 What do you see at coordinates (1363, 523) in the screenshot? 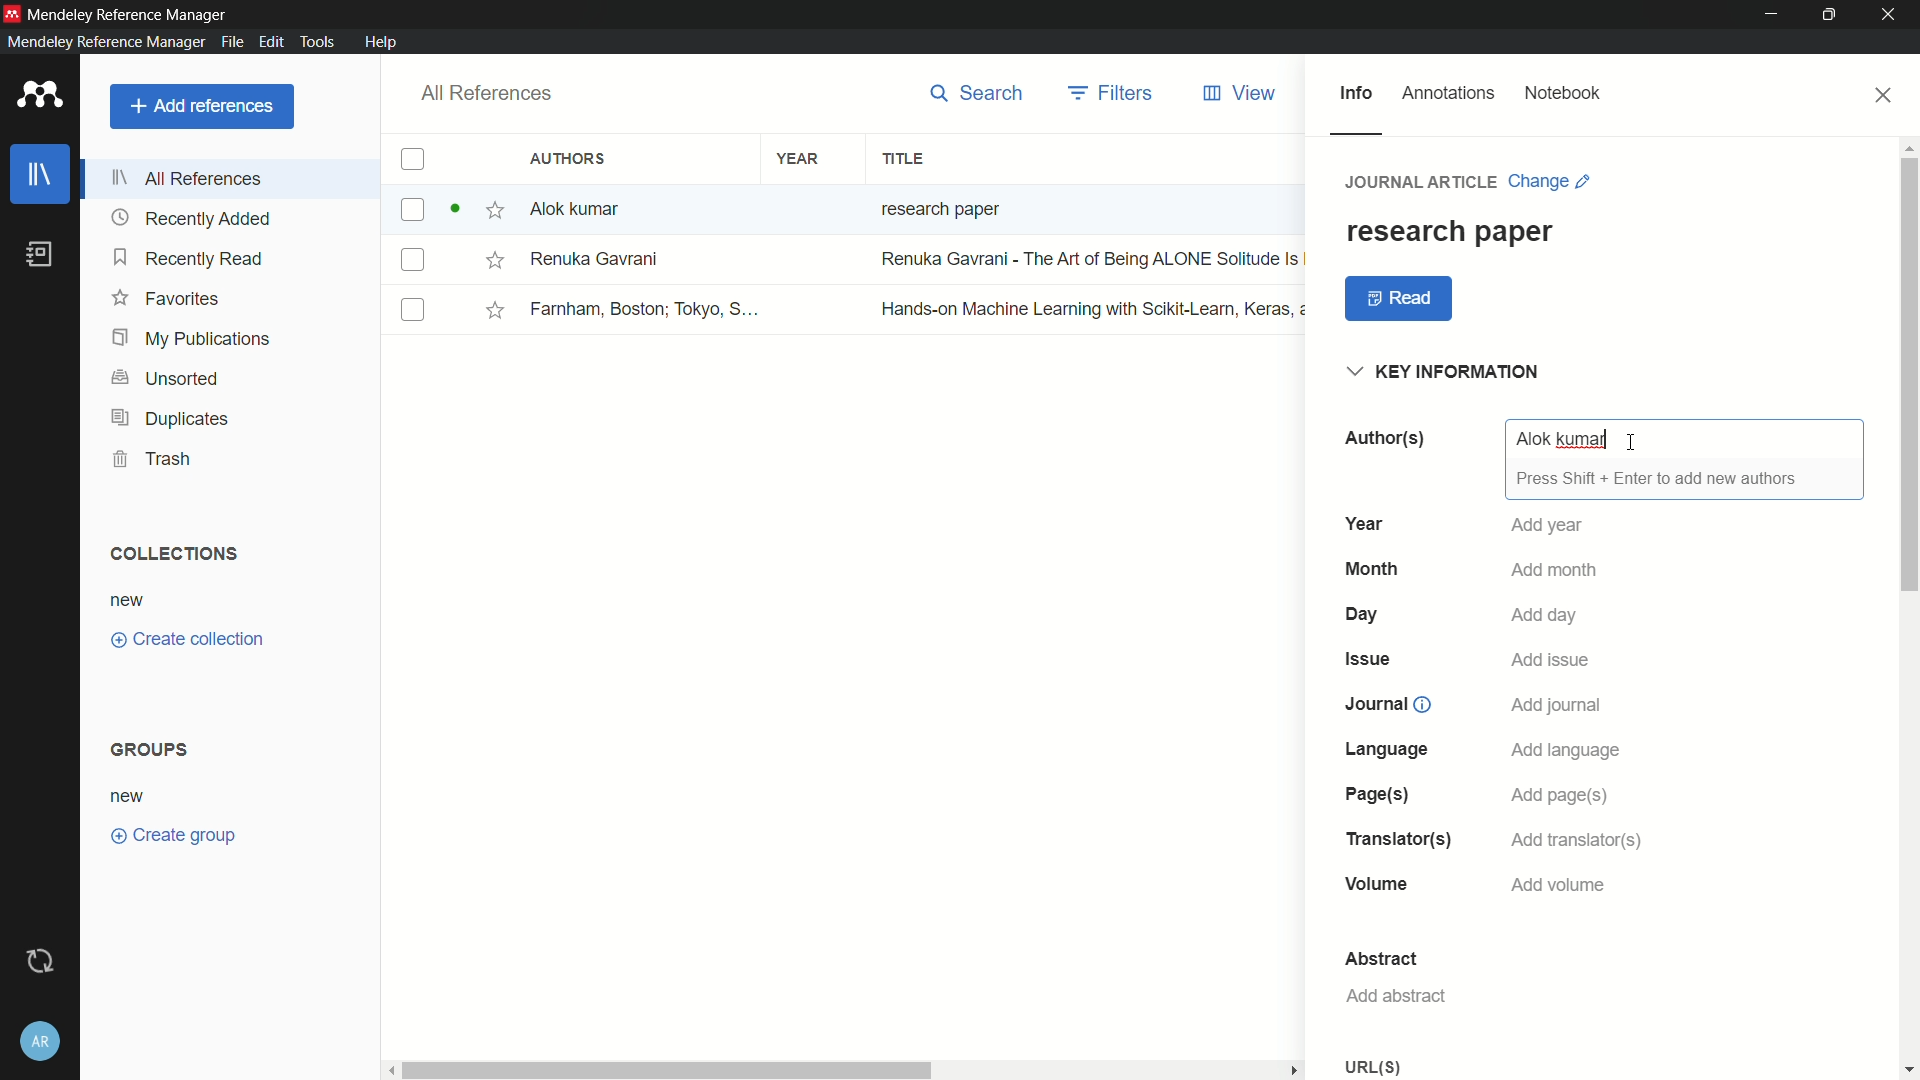
I see `Year` at bounding box center [1363, 523].